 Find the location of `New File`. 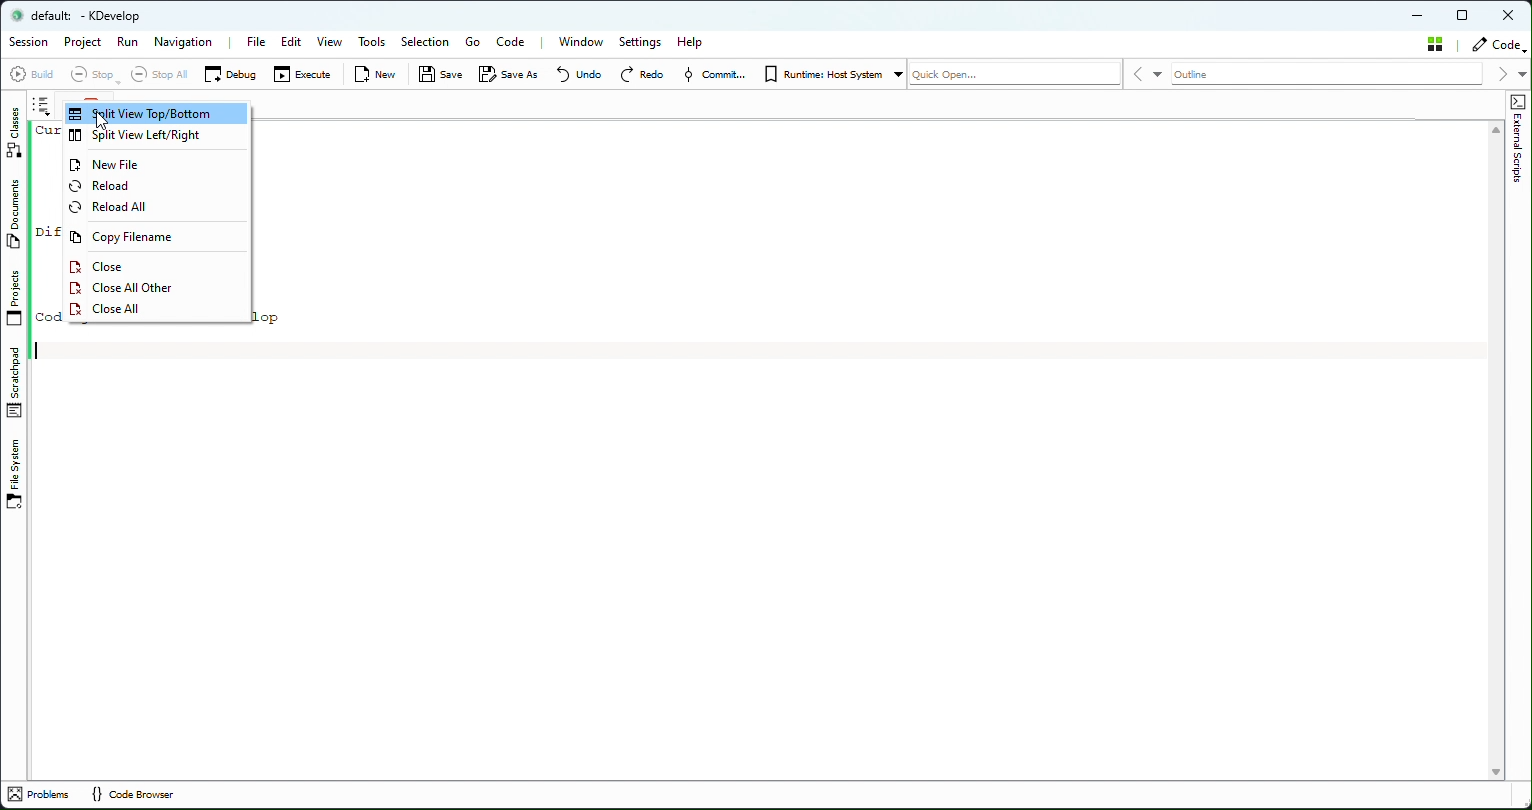

New File is located at coordinates (154, 165).